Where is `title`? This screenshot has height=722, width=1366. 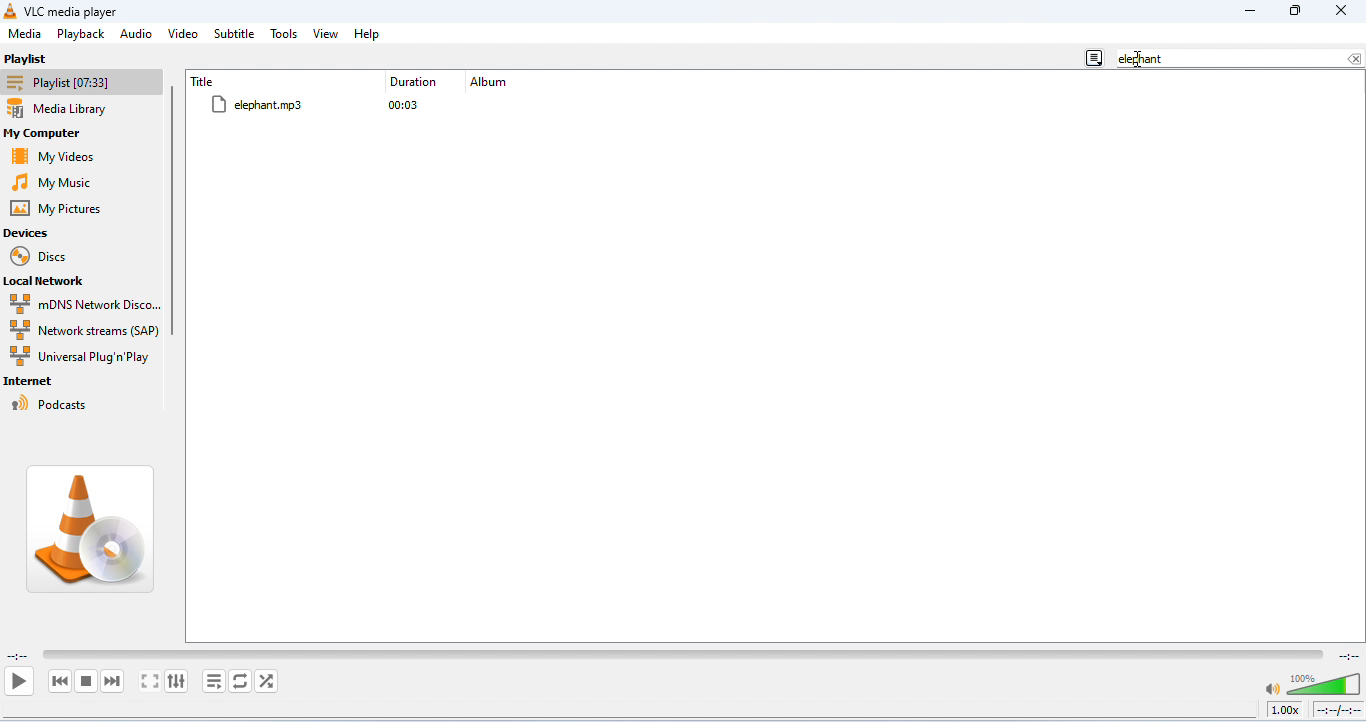 title is located at coordinates (205, 81).